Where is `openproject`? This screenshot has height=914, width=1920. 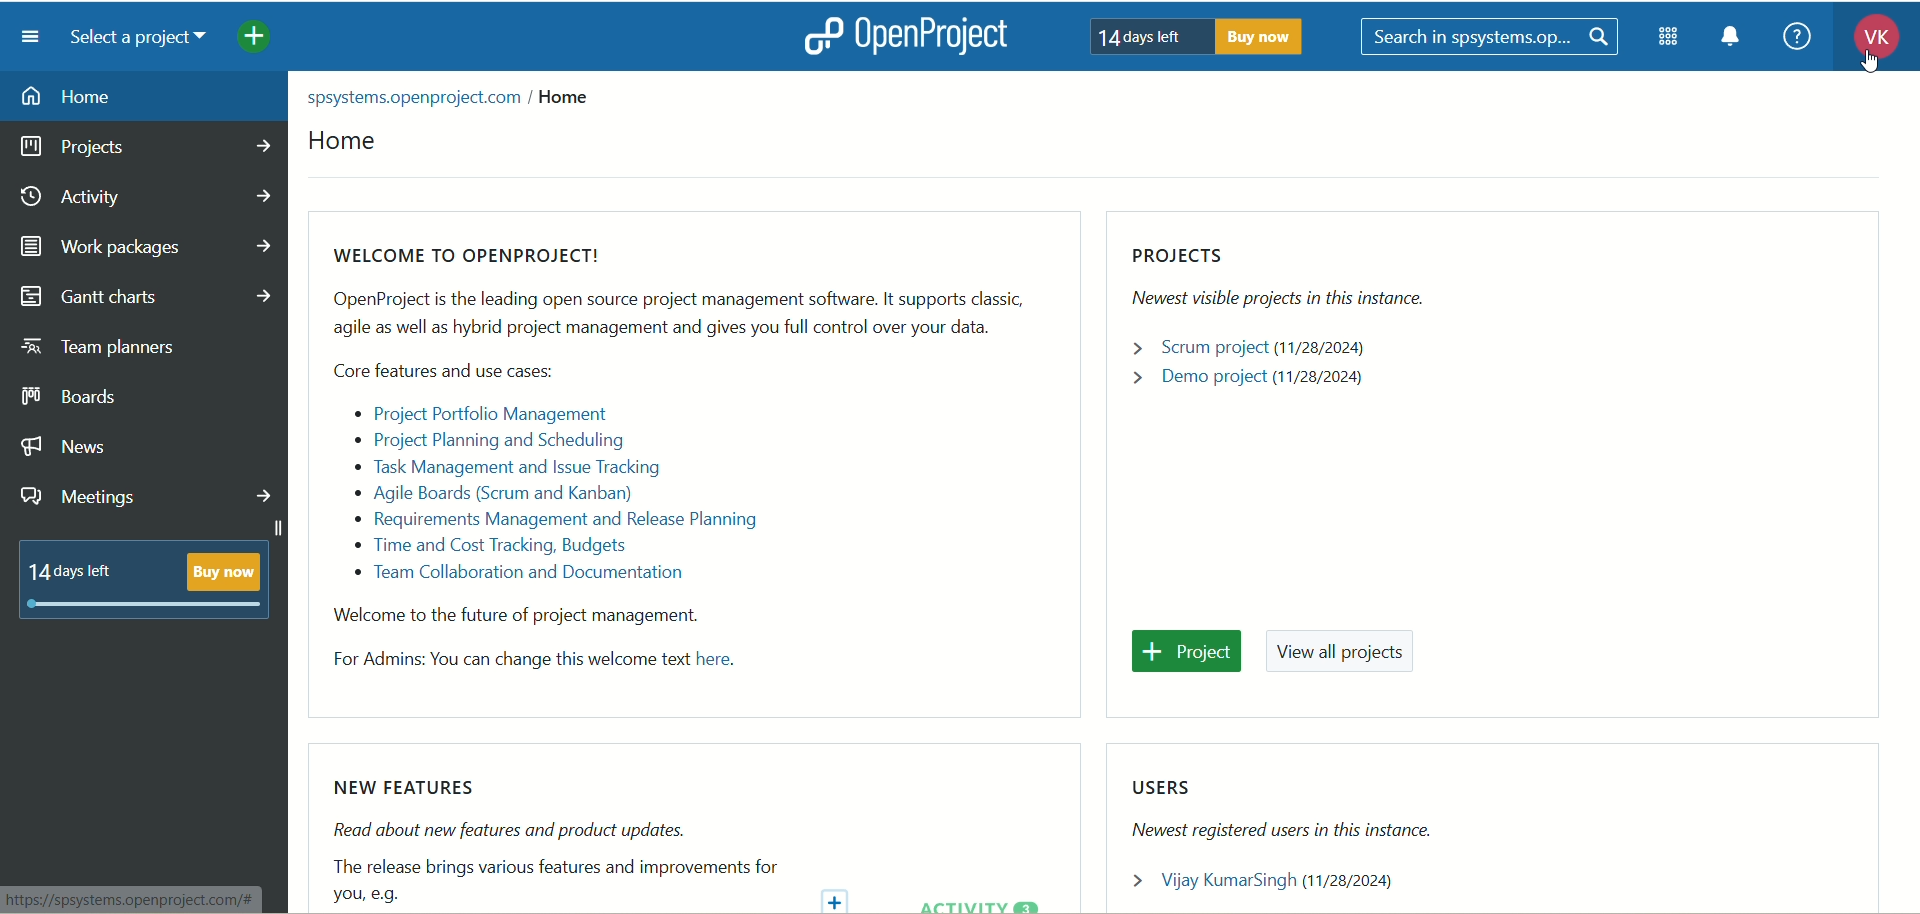
openproject is located at coordinates (943, 38).